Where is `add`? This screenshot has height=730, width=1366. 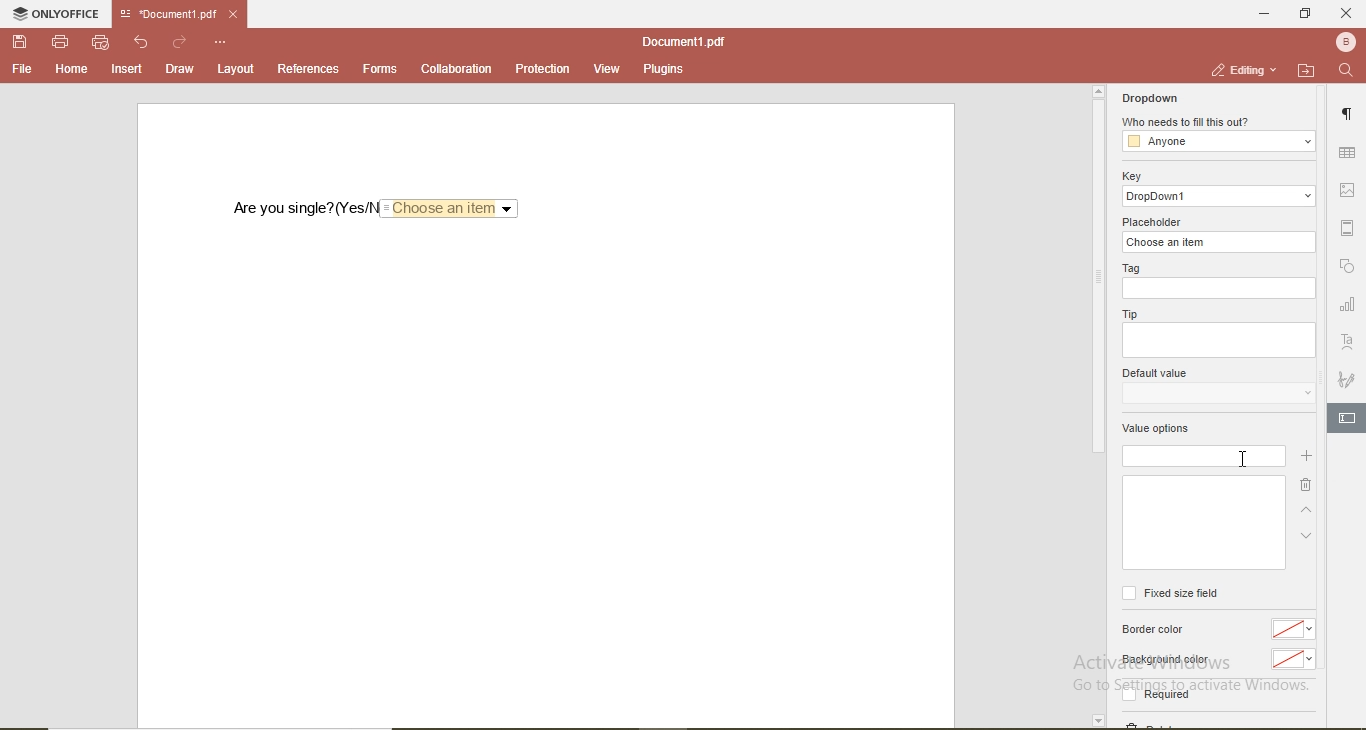 add is located at coordinates (1309, 458).